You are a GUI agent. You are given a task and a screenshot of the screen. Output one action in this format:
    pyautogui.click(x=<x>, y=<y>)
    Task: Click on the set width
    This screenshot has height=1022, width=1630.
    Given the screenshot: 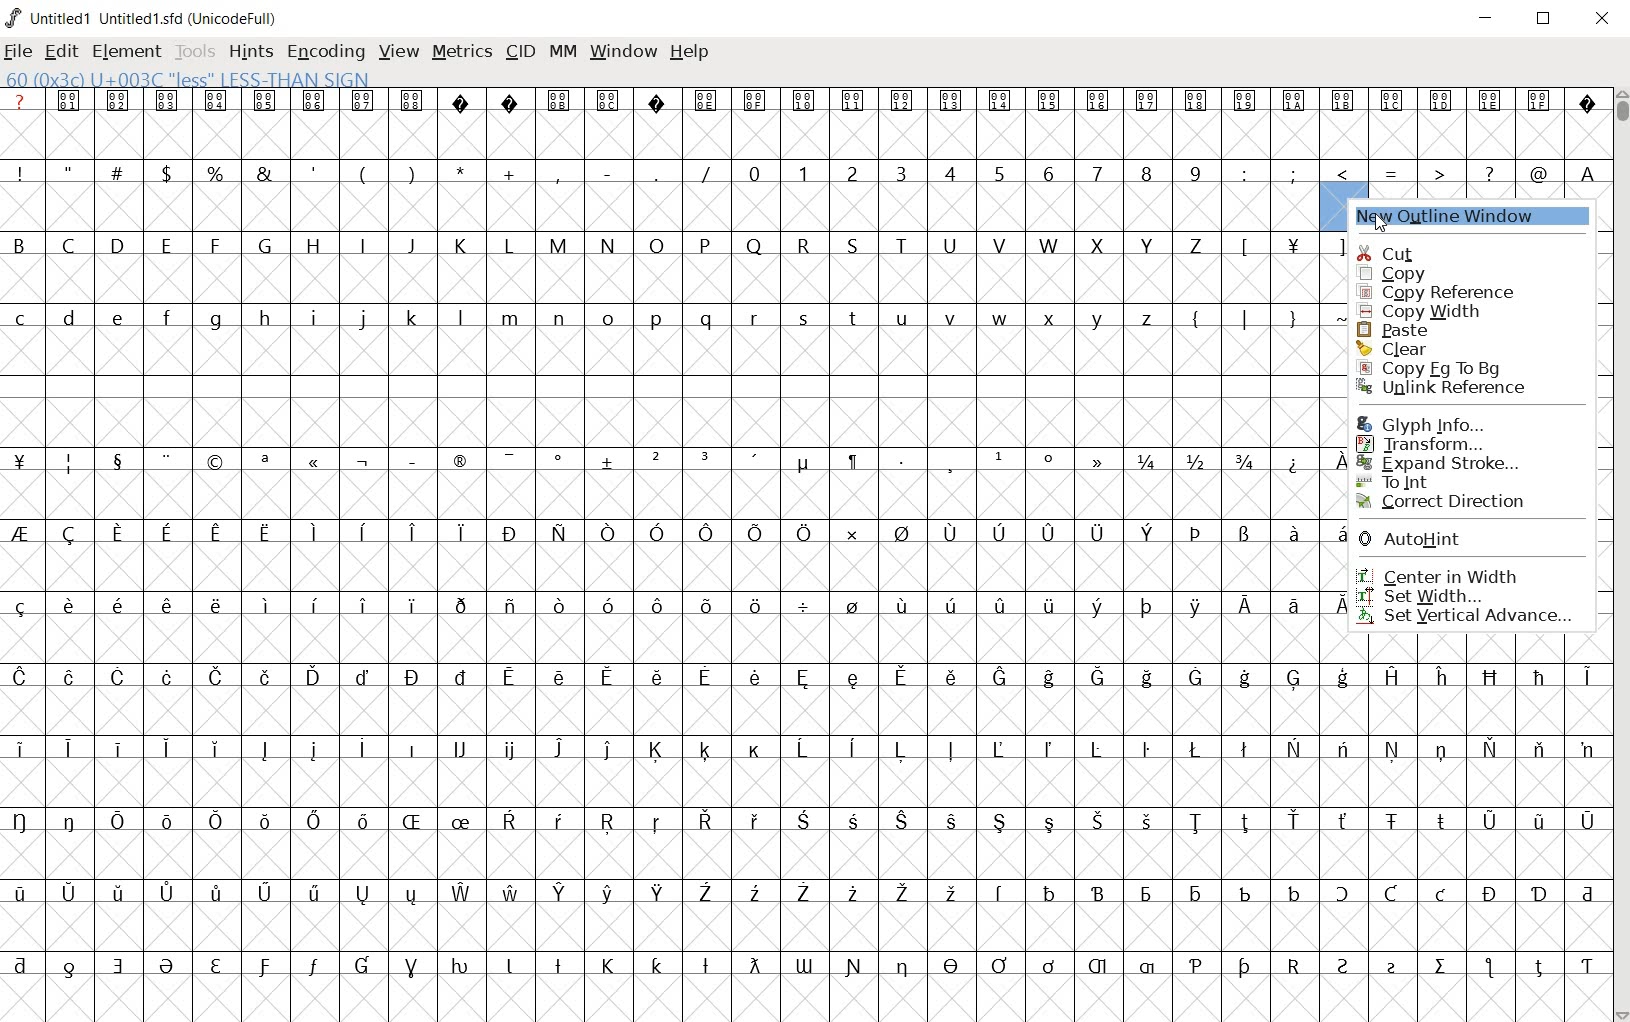 What is the action you would take?
    pyautogui.click(x=1461, y=594)
    